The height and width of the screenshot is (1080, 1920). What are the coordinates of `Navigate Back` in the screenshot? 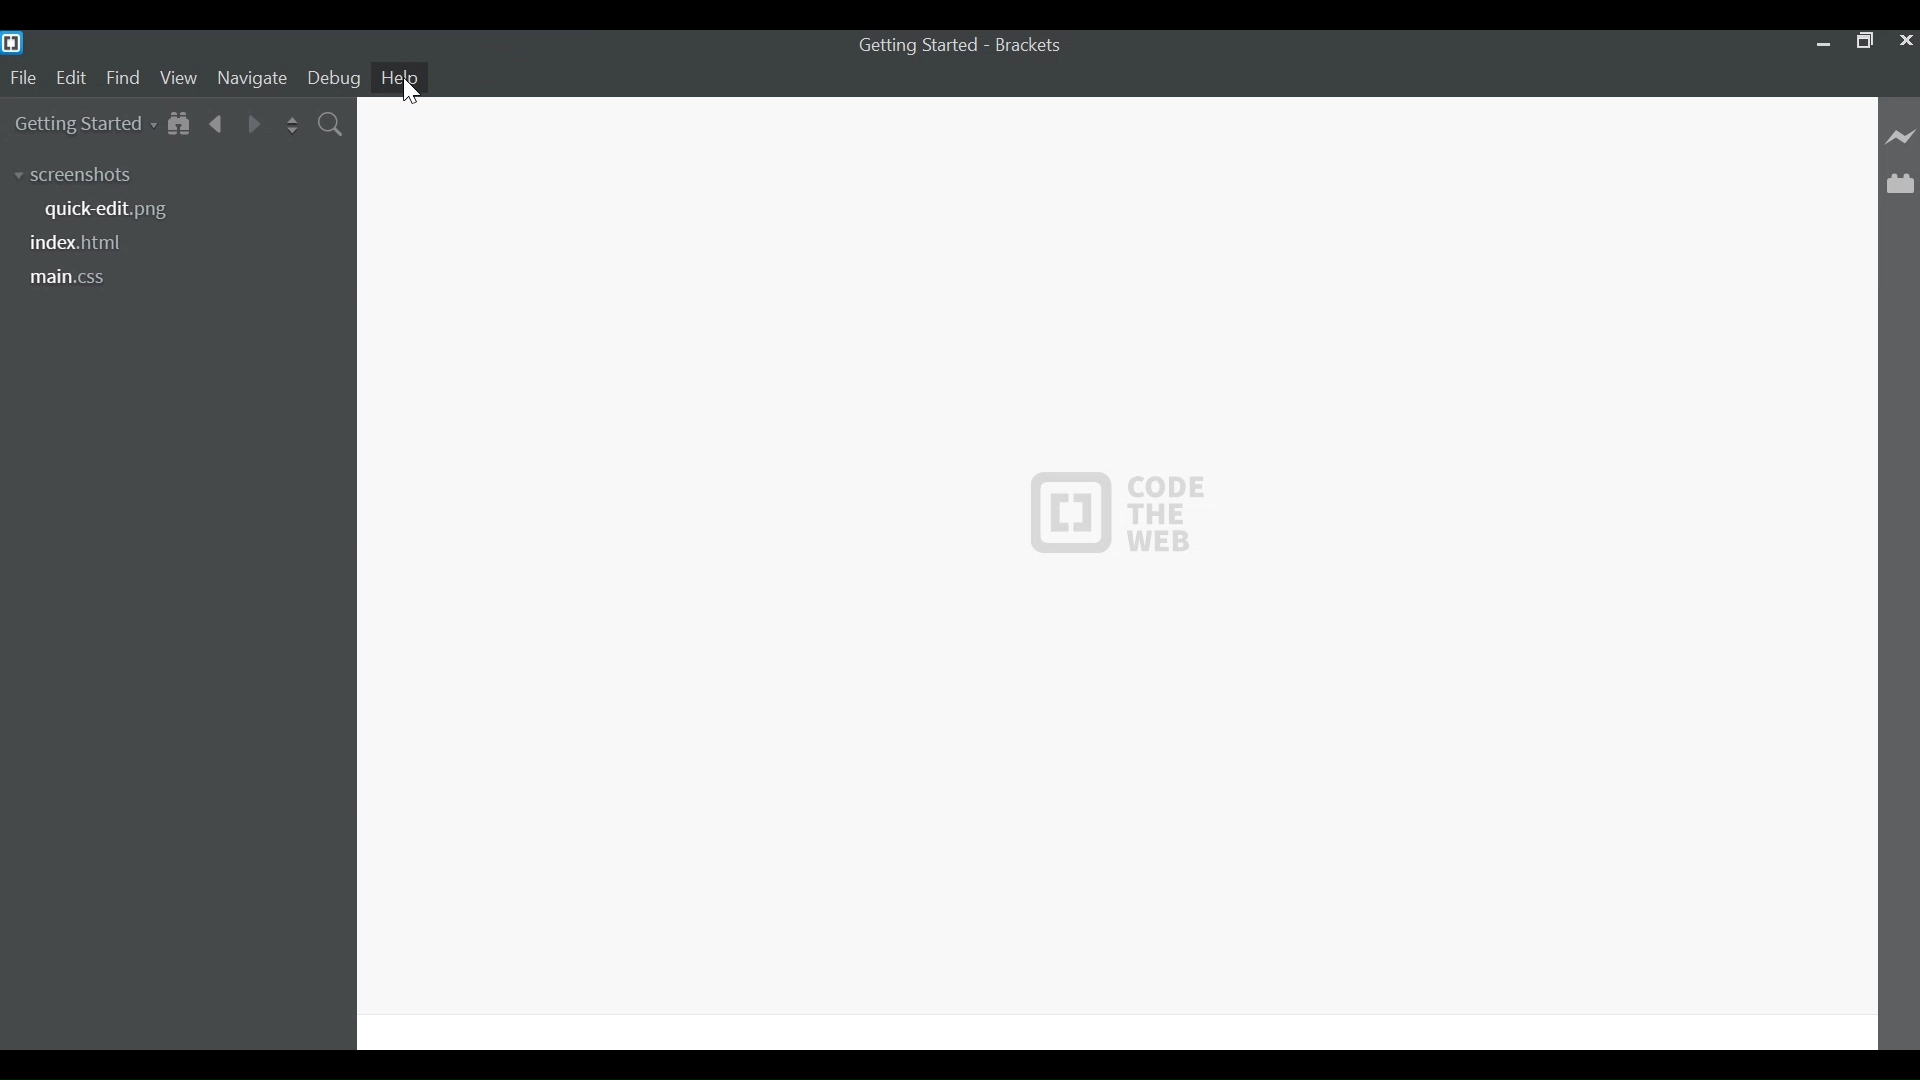 It's located at (217, 121).